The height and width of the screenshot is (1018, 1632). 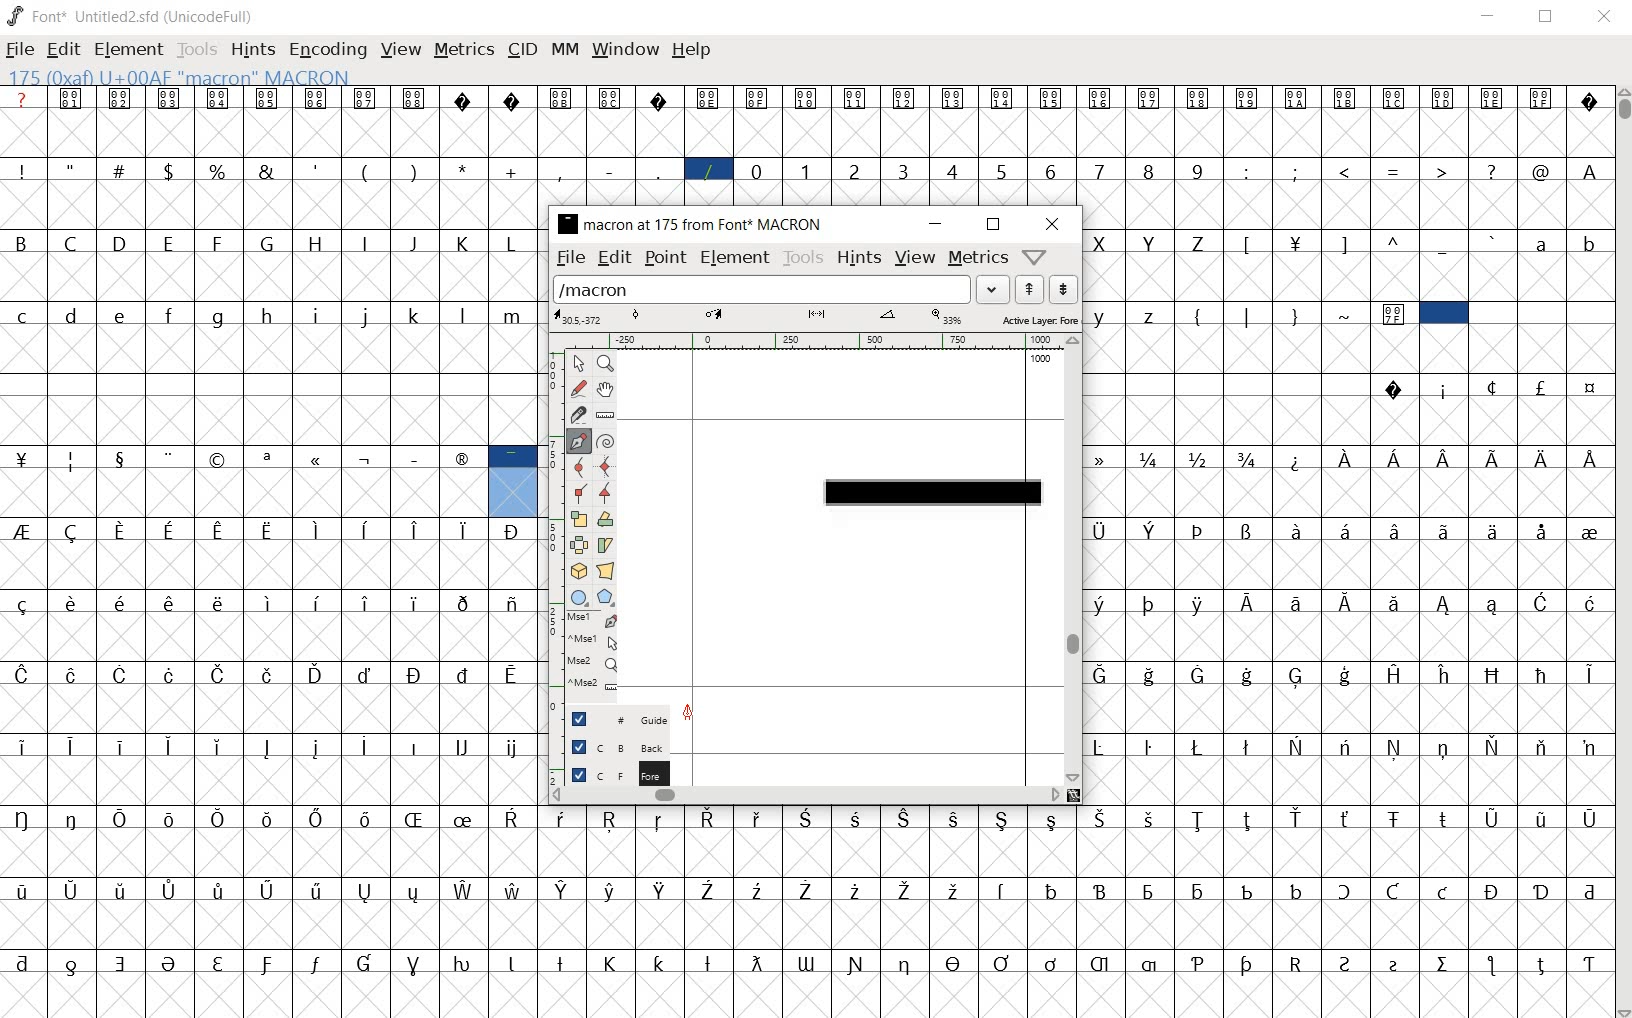 What do you see at coordinates (579, 569) in the screenshot?
I see `3D rotate` at bounding box center [579, 569].